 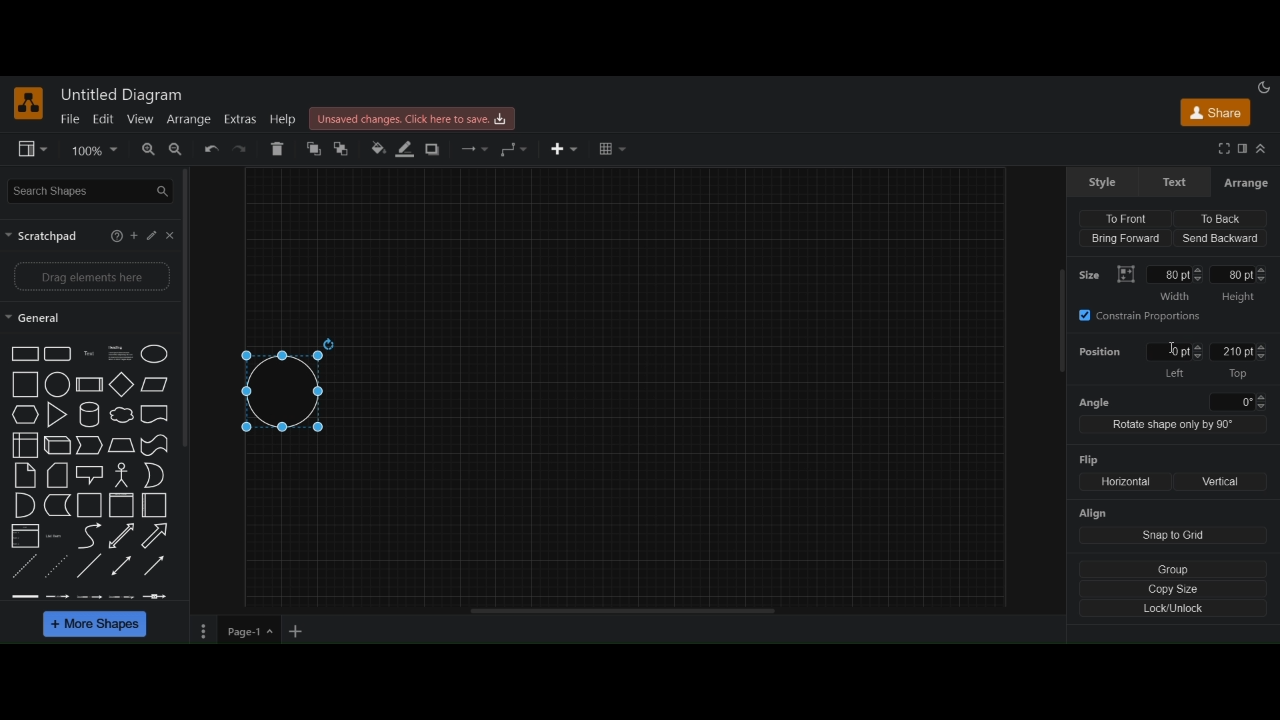 I want to click on edit, so click(x=102, y=118).